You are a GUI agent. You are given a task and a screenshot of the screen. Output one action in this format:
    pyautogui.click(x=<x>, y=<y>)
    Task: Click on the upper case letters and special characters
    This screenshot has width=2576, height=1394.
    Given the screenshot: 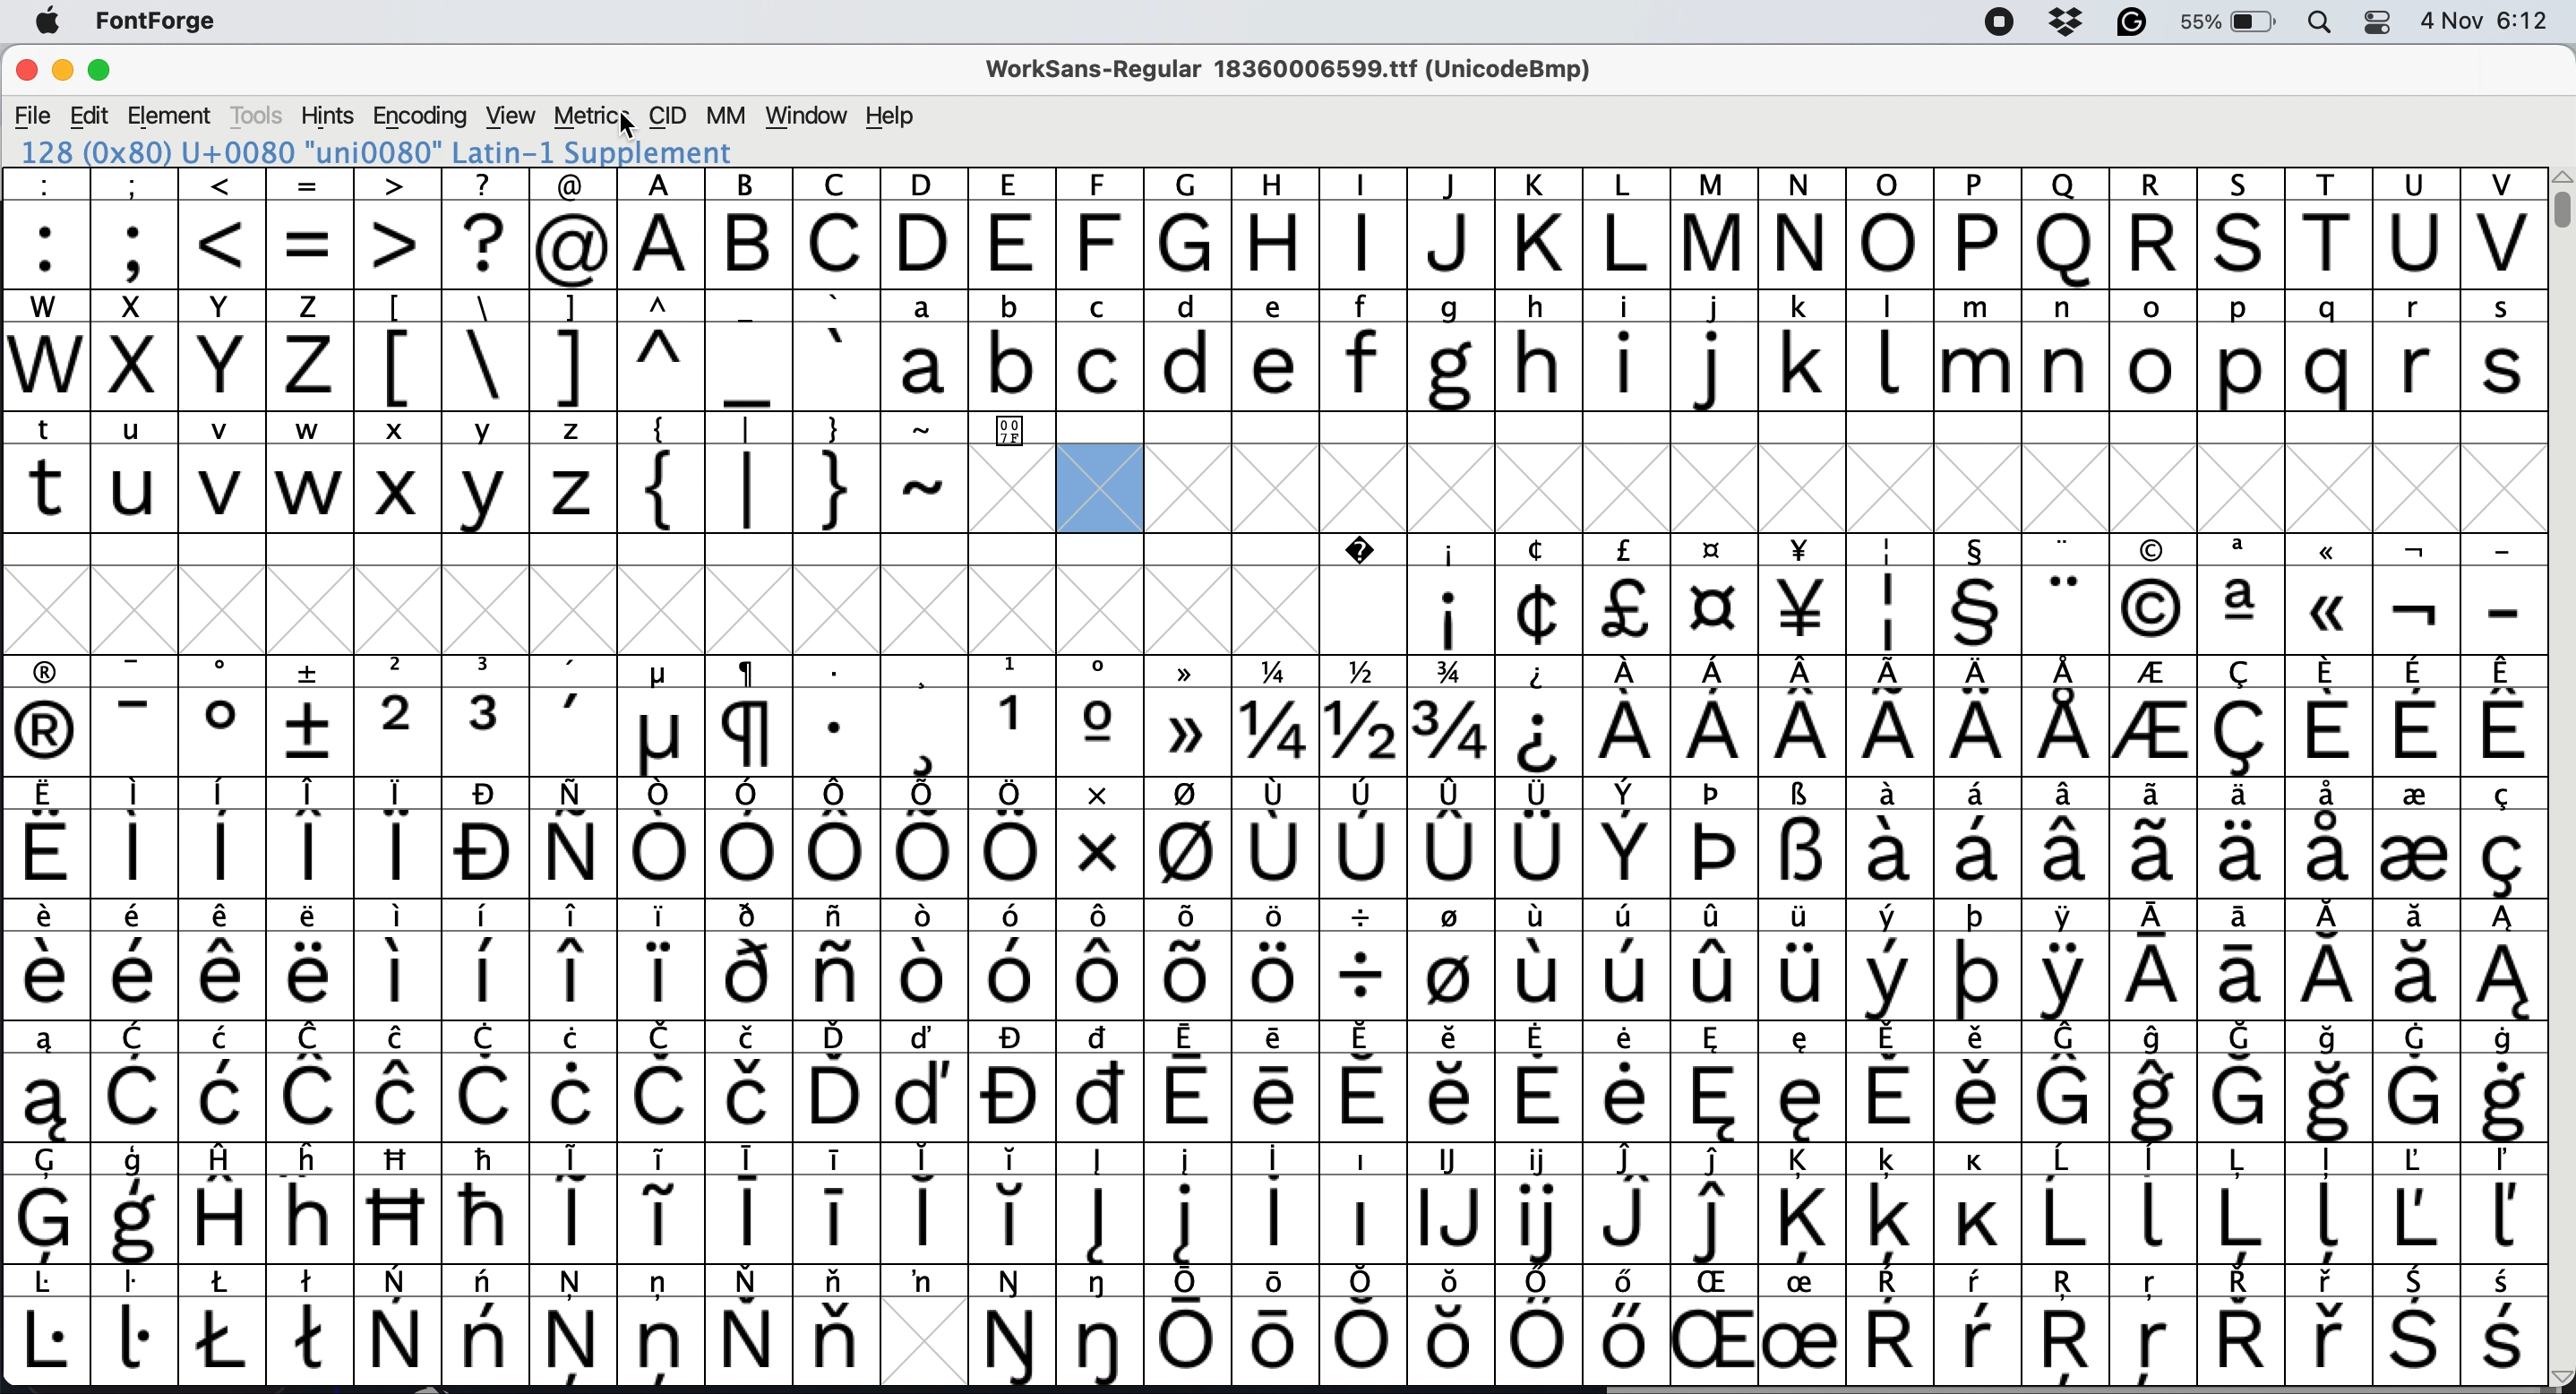 What is the action you would take?
    pyautogui.click(x=1269, y=186)
    